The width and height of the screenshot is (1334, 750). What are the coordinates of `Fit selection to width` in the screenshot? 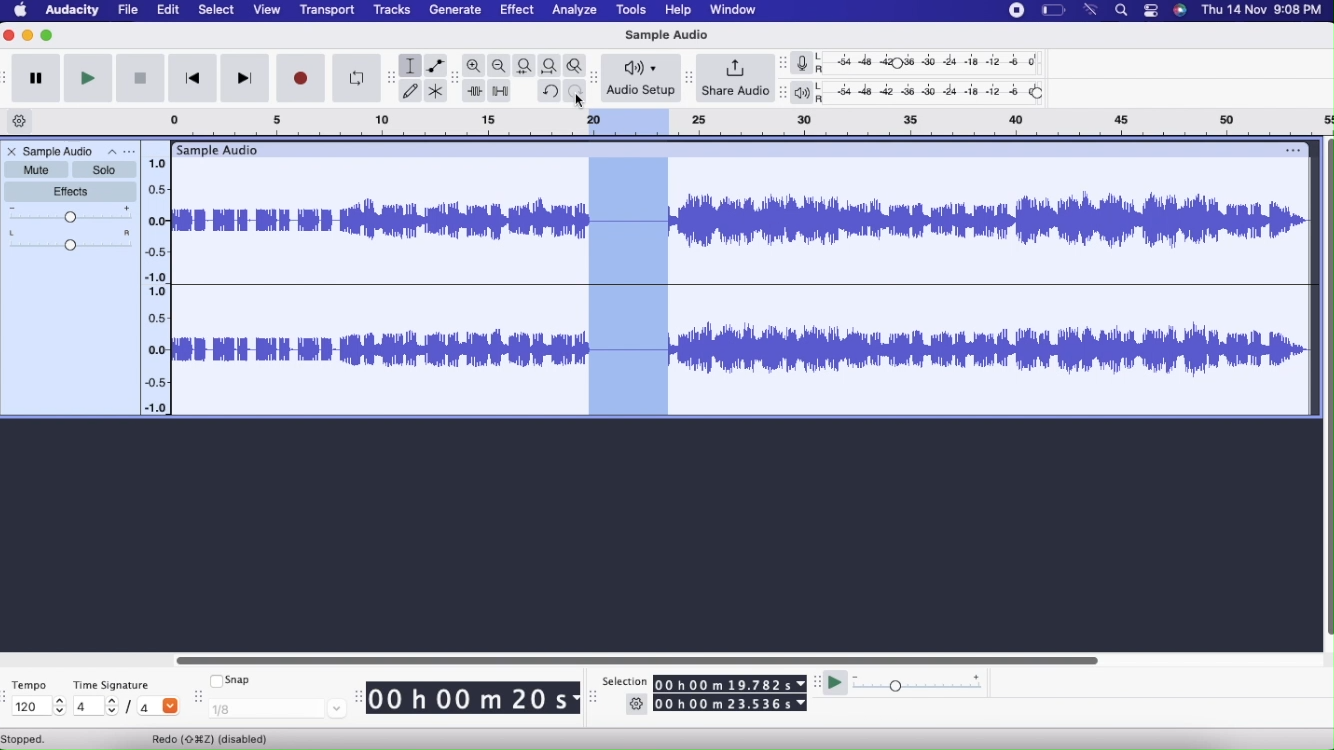 It's located at (525, 66).